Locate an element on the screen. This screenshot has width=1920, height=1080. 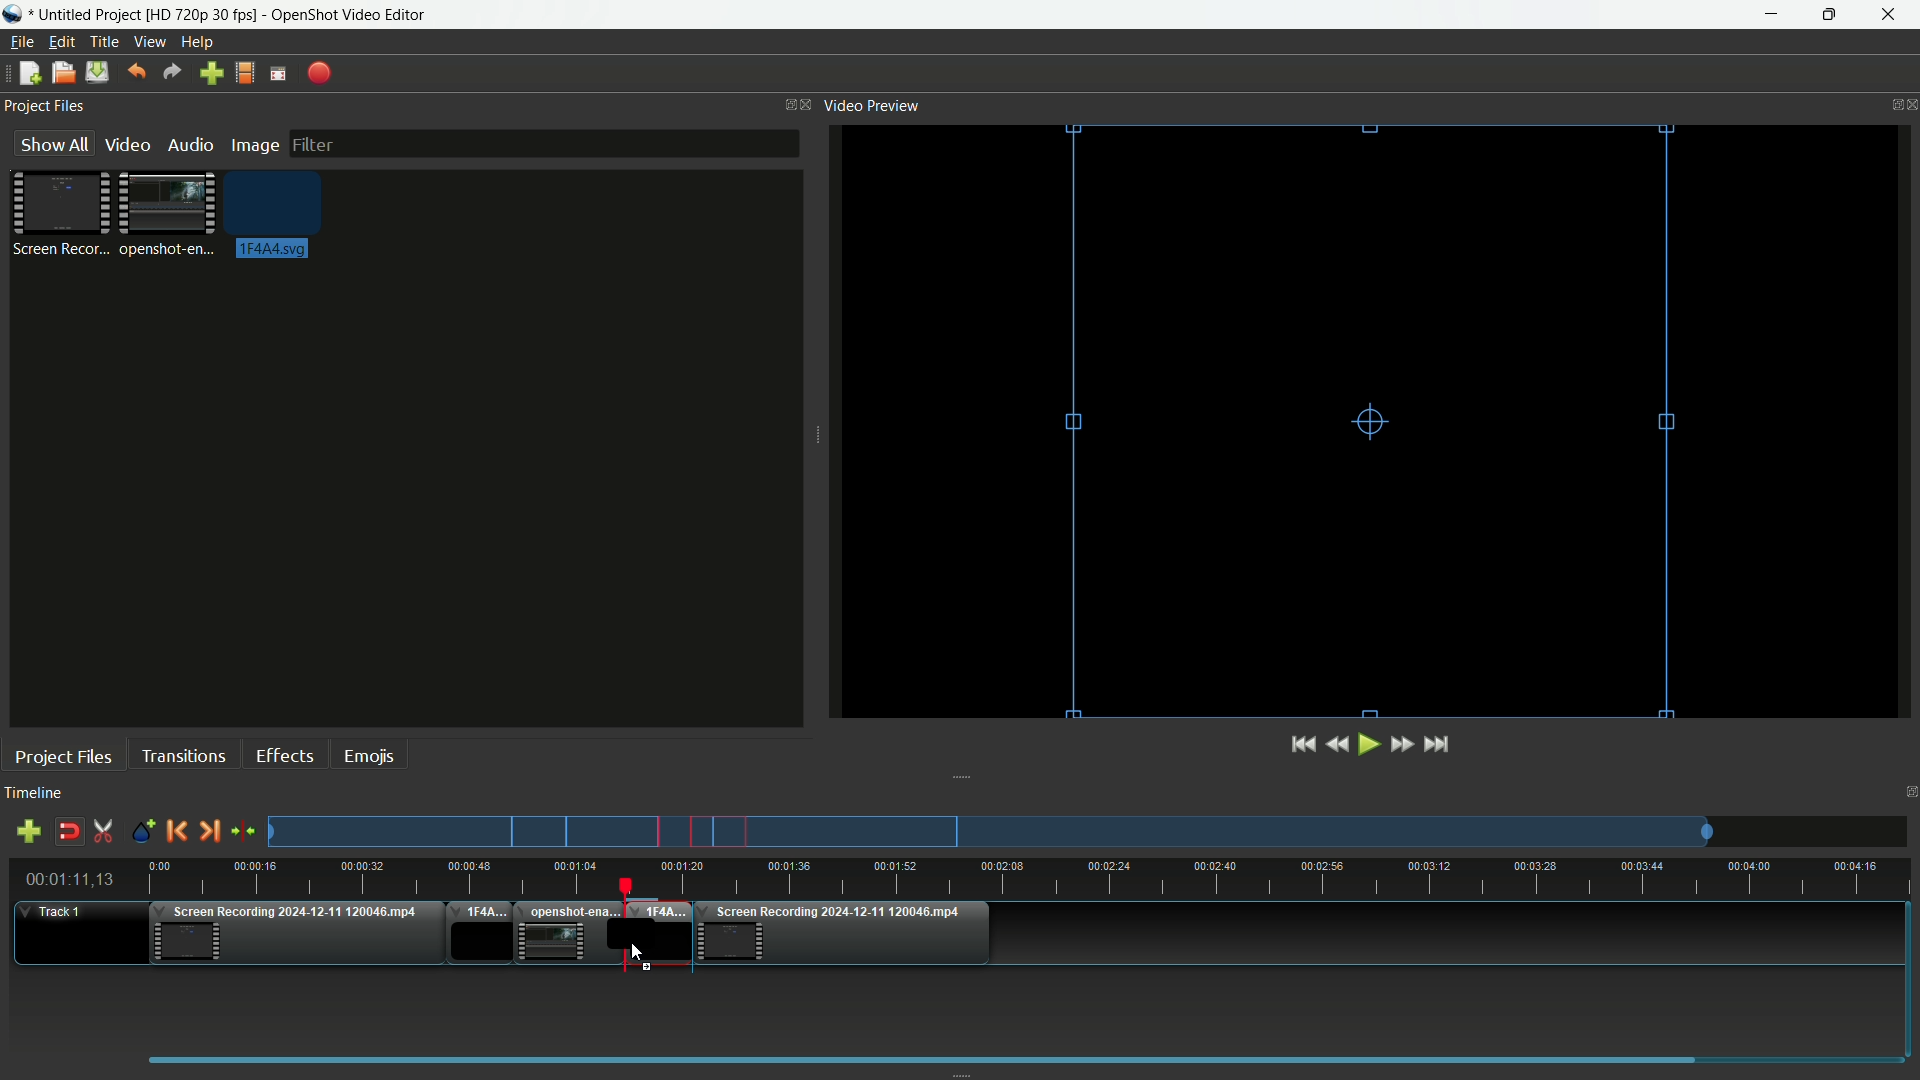
Close project files is located at coordinates (809, 104).